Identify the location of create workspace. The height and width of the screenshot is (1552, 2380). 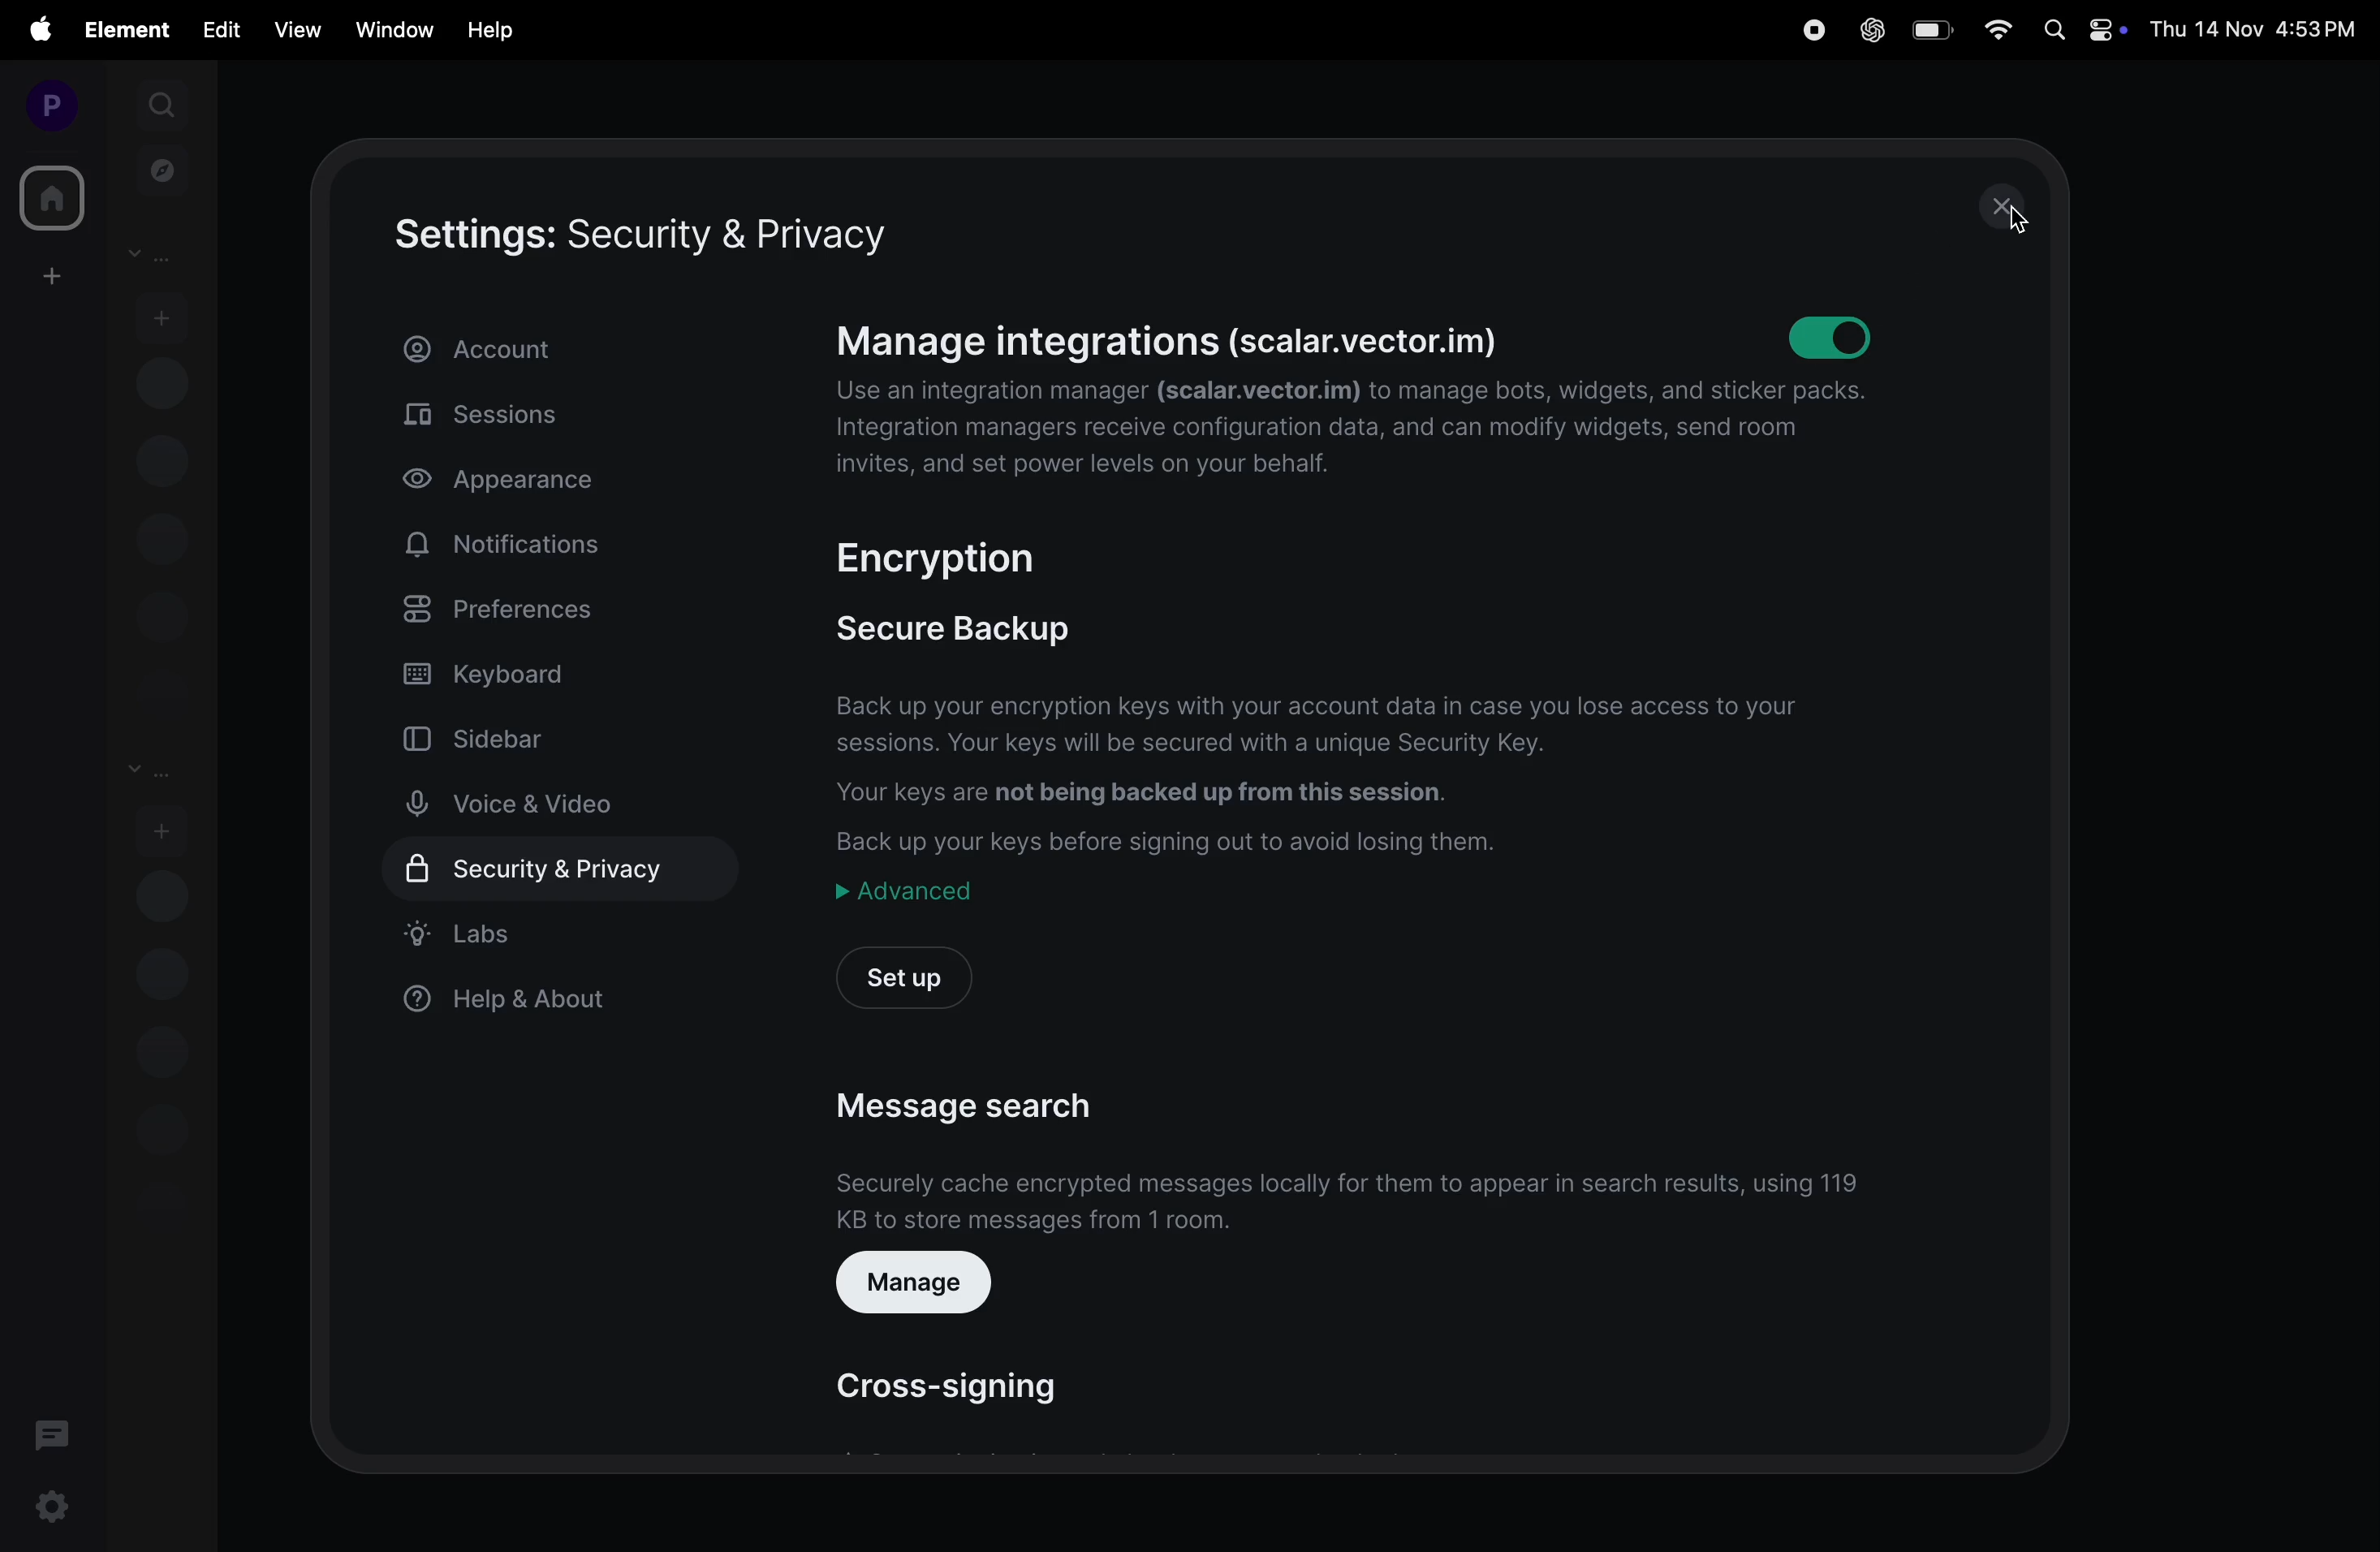
(47, 275).